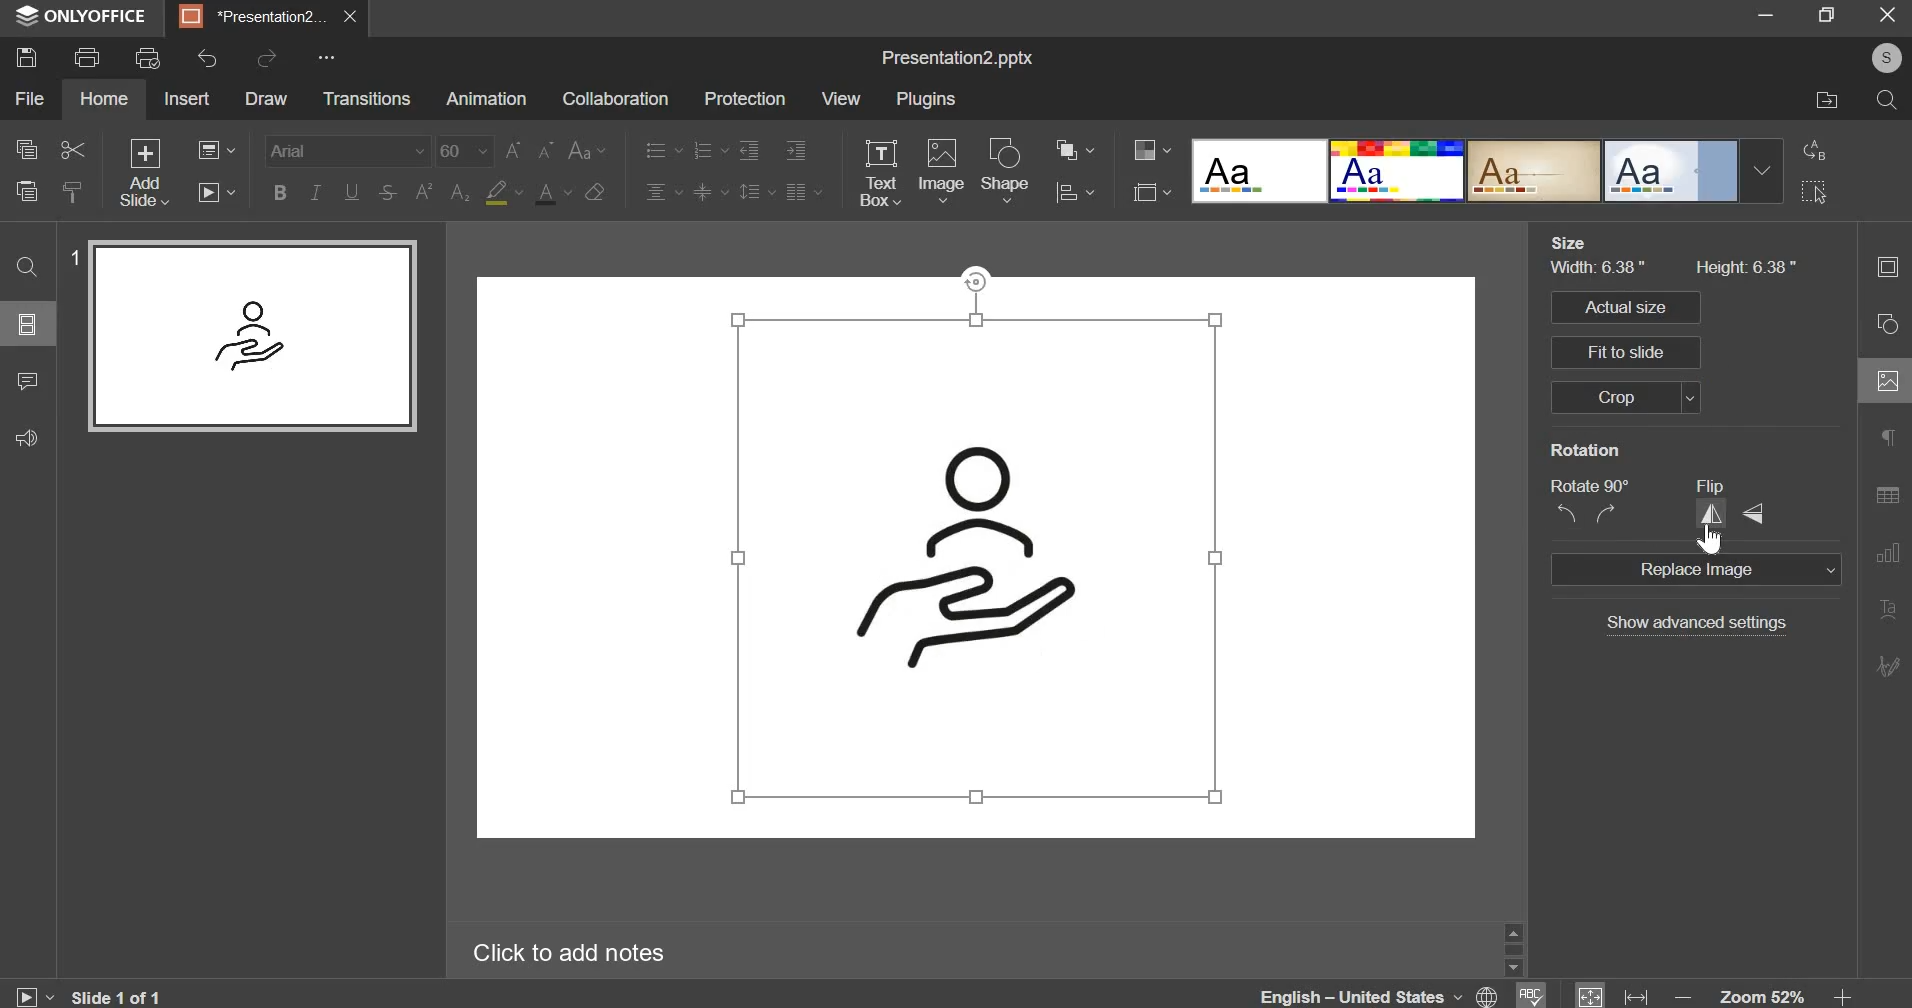 The width and height of the screenshot is (1912, 1008). I want to click on protection, so click(745, 99).